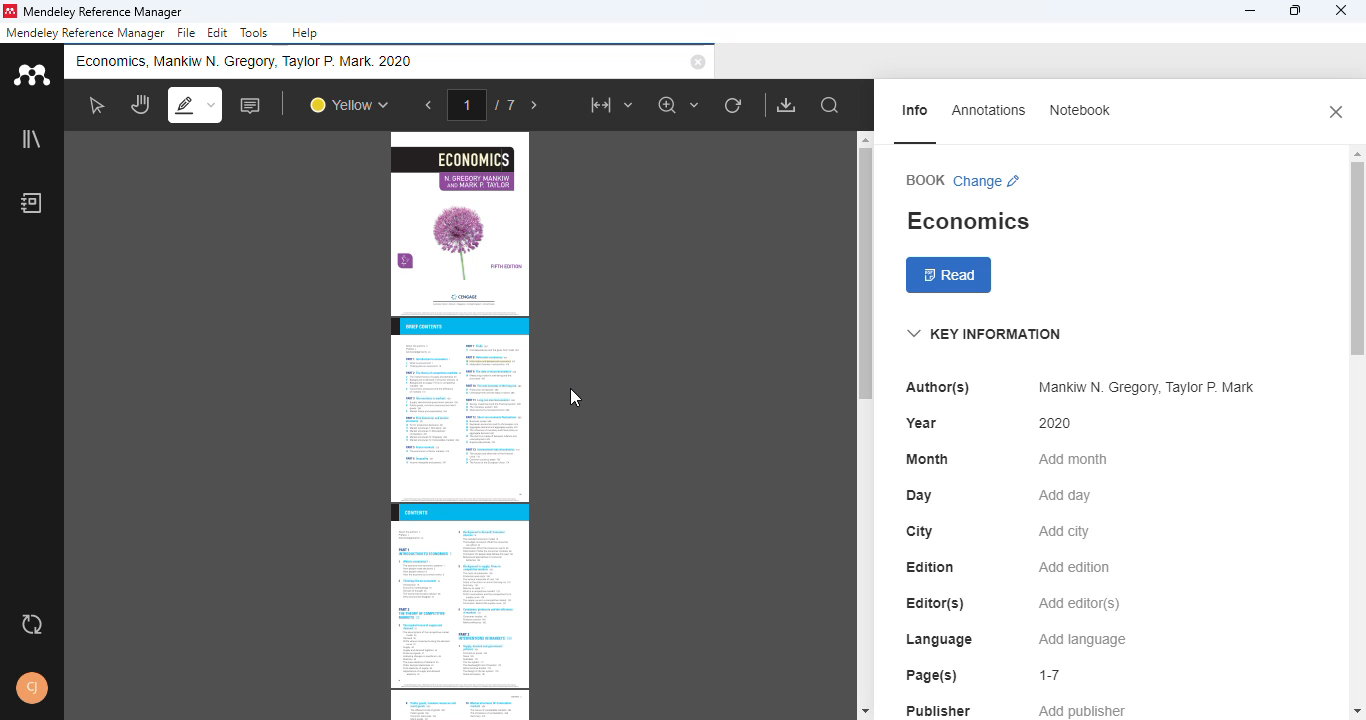 This screenshot has height=720, width=1366. What do you see at coordinates (733, 105) in the screenshot?
I see `rotate` at bounding box center [733, 105].